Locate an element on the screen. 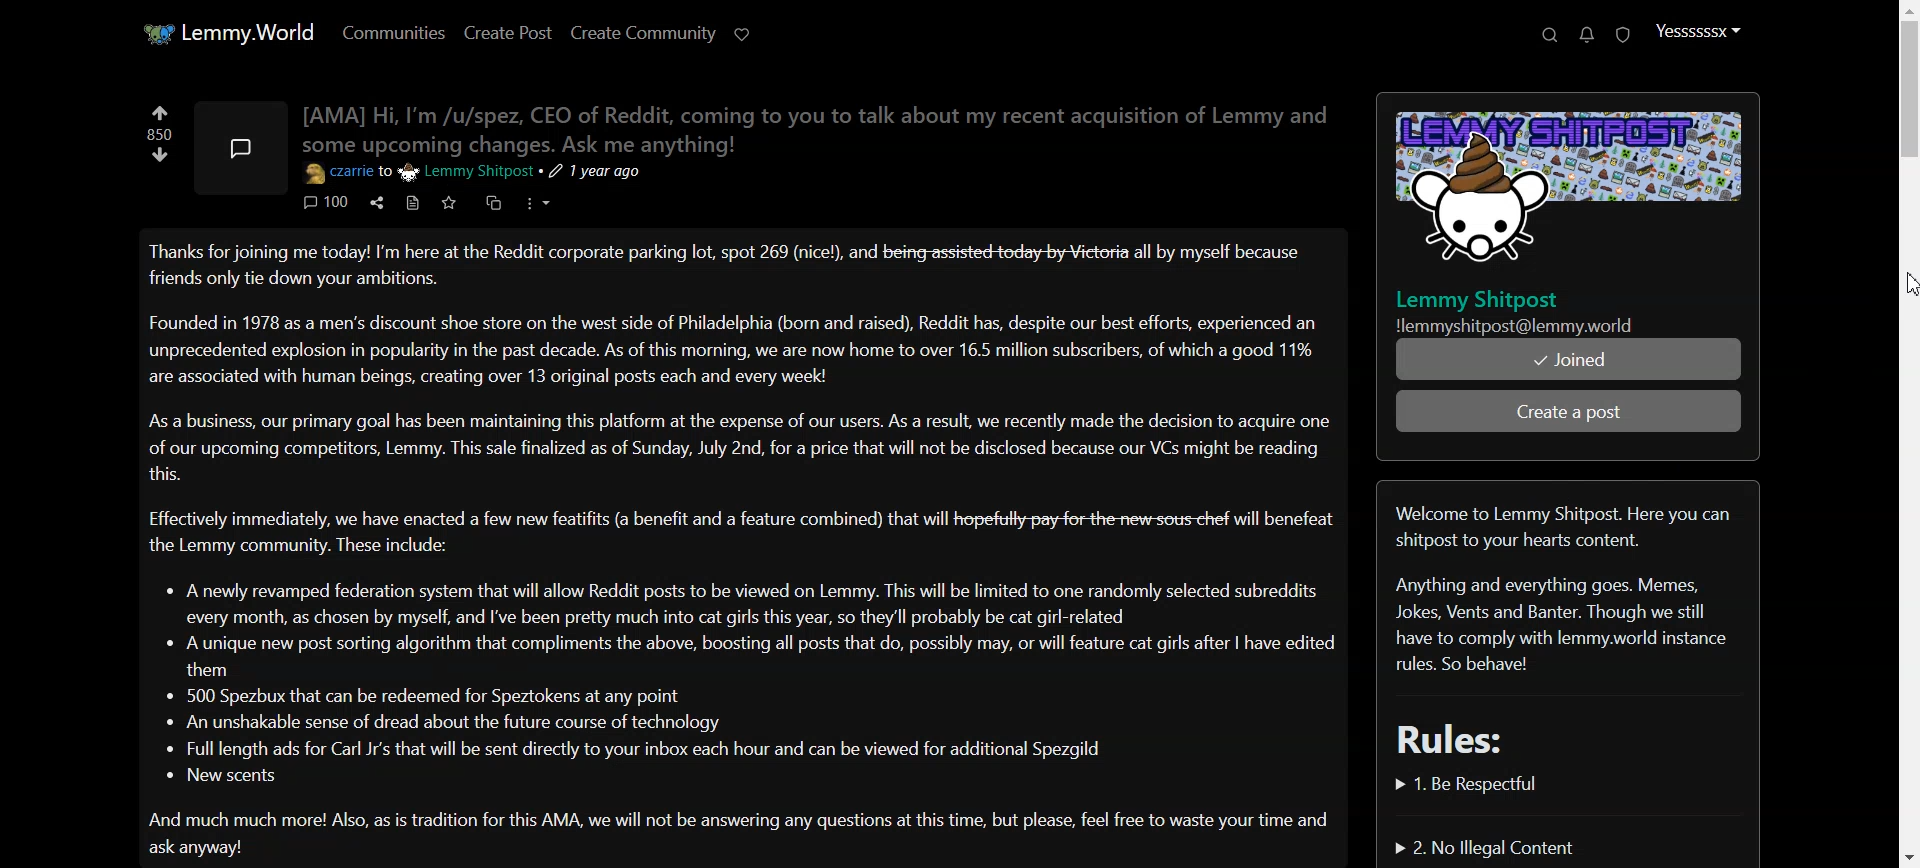 The width and height of the screenshot is (1920, 868). Downvote is located at coordinates (162, 155).